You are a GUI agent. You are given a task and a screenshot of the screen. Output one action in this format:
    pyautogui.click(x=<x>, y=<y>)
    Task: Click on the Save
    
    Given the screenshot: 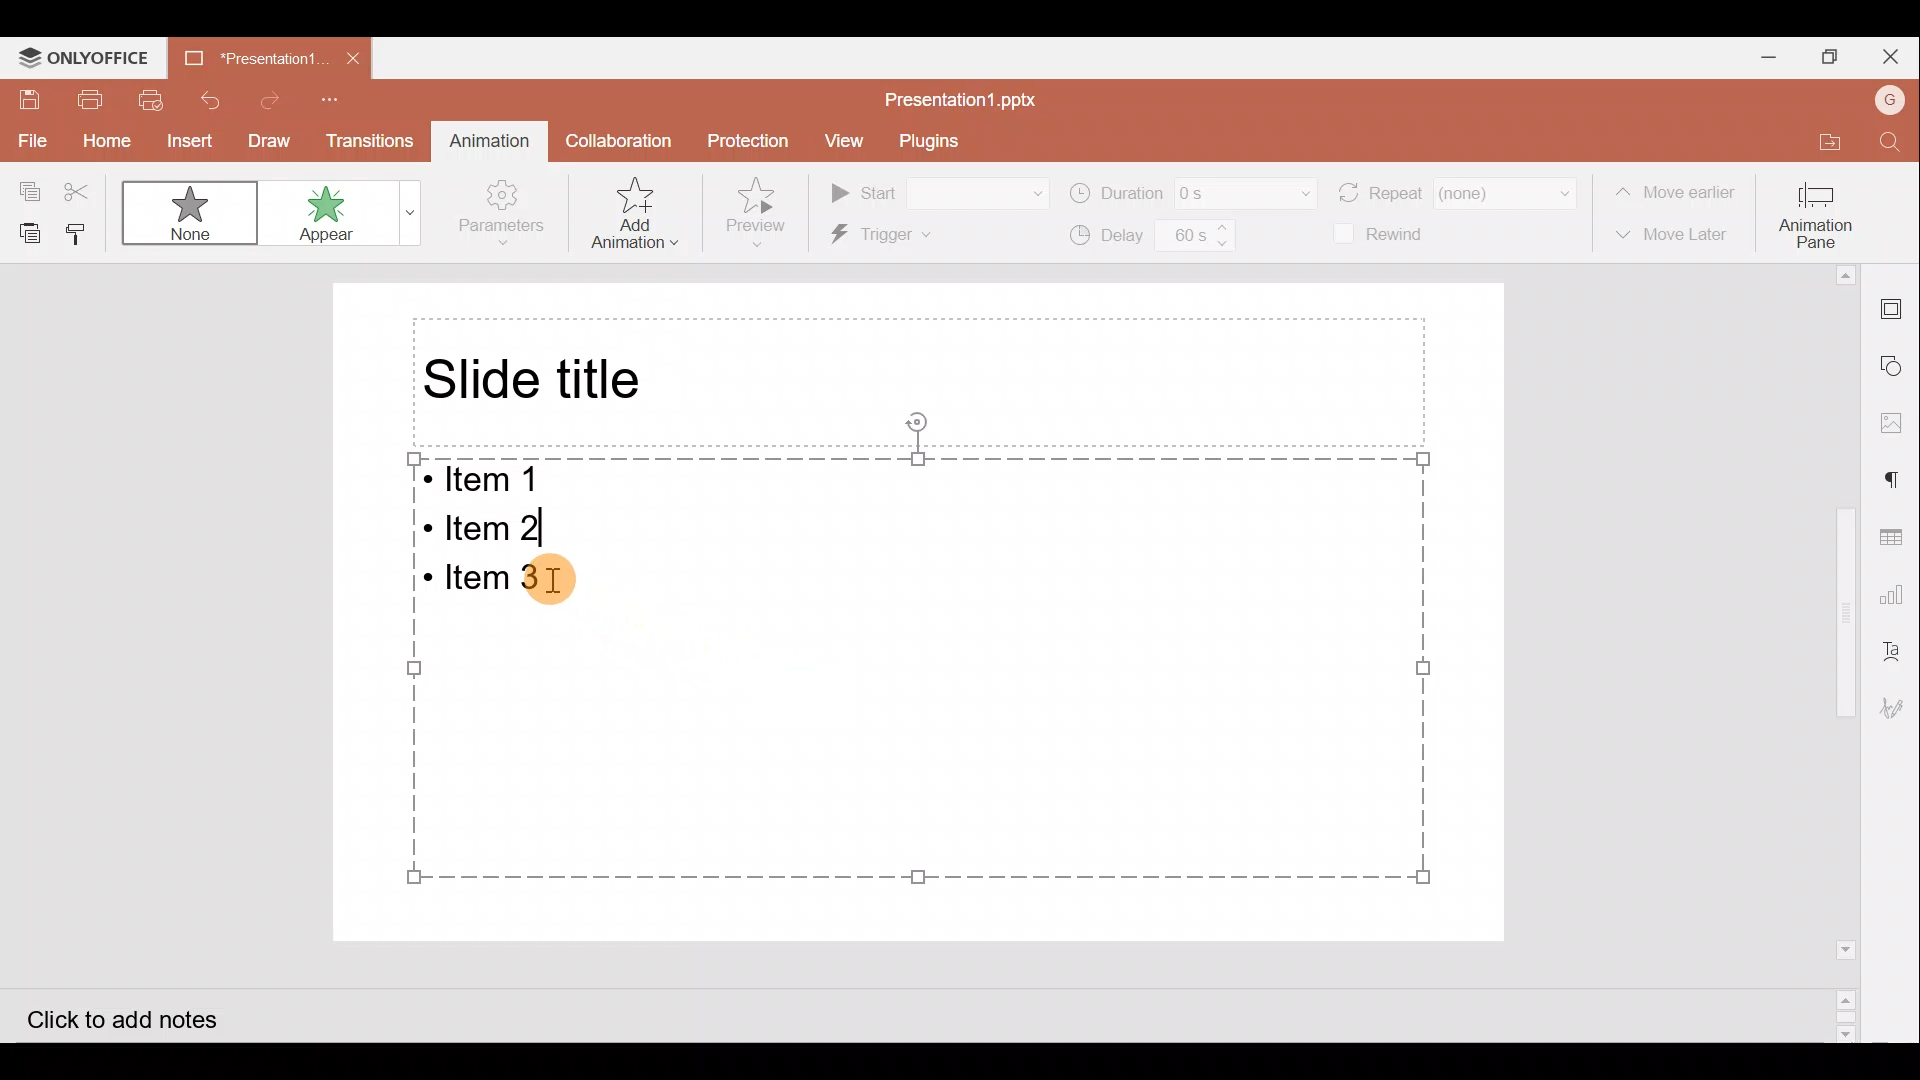 What is the action you would take?
    pyautogui.click(x=28, y=100)
    